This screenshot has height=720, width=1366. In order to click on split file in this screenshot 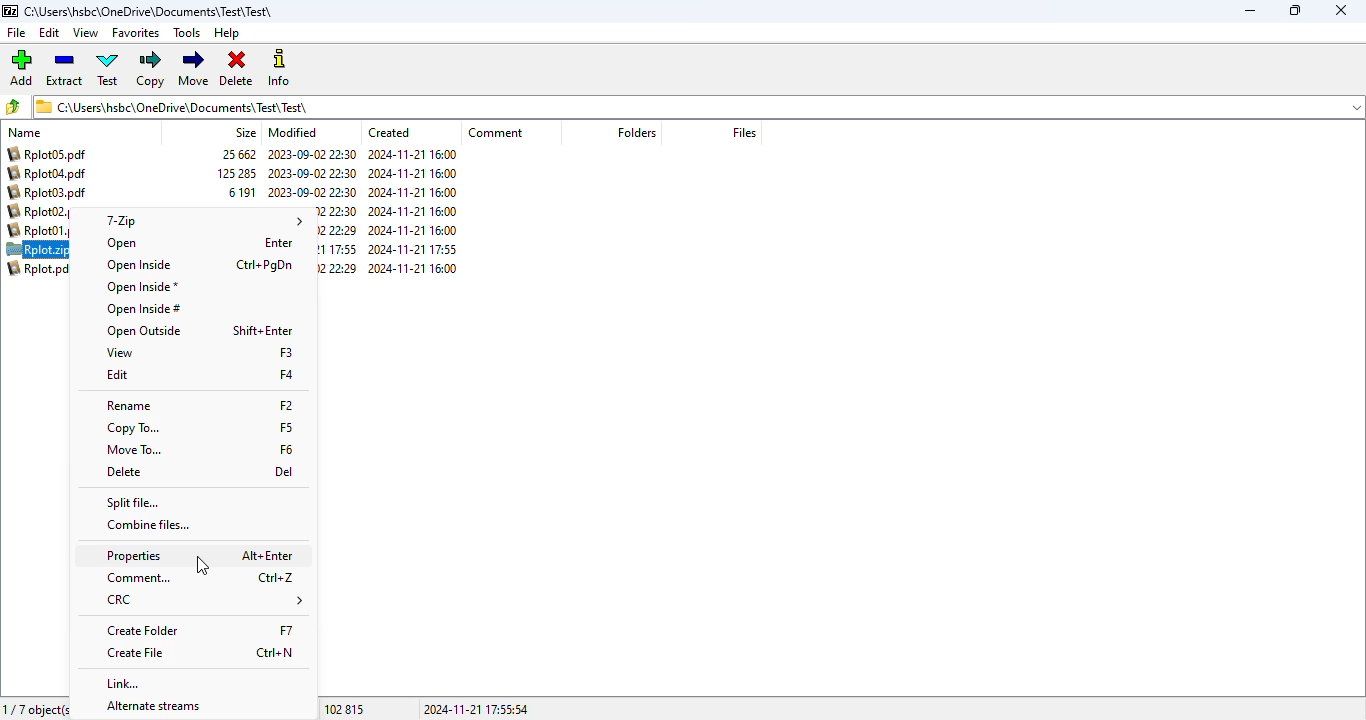, I will do `click(133, 503)`.